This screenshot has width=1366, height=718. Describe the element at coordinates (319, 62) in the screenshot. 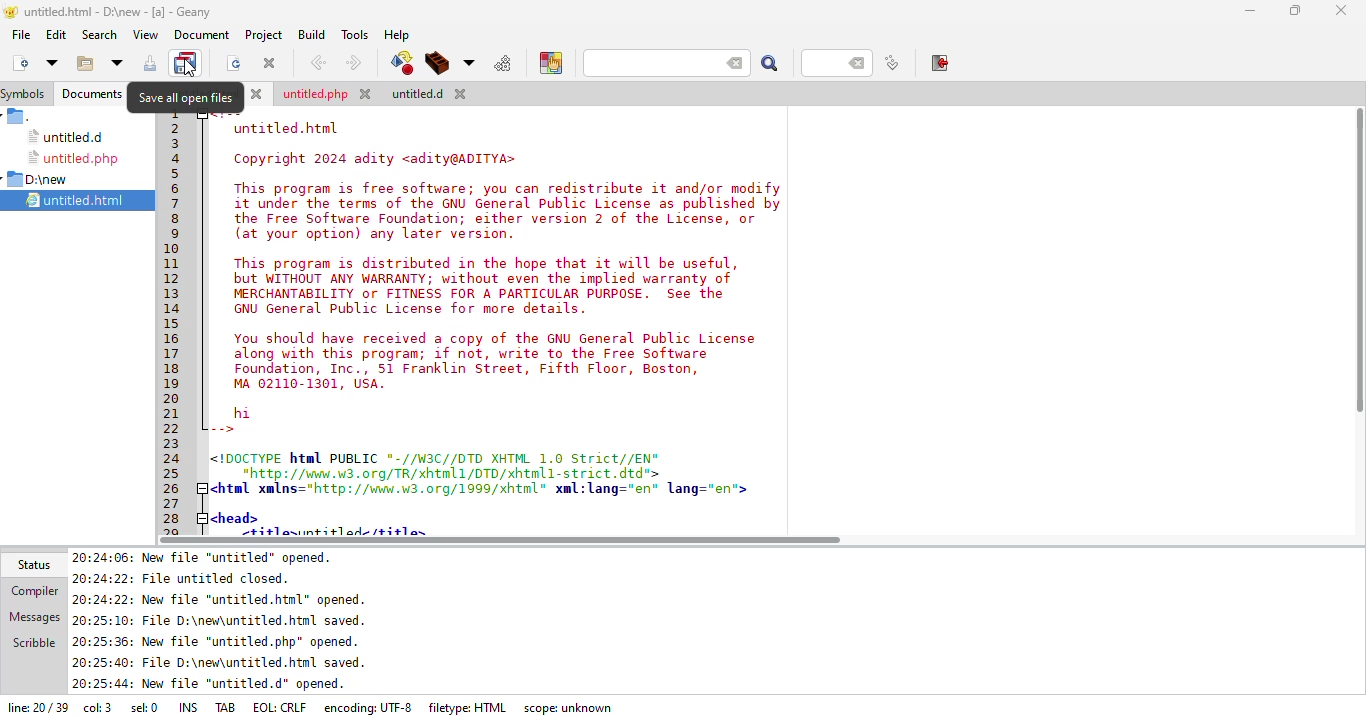

I see `back` at that location.